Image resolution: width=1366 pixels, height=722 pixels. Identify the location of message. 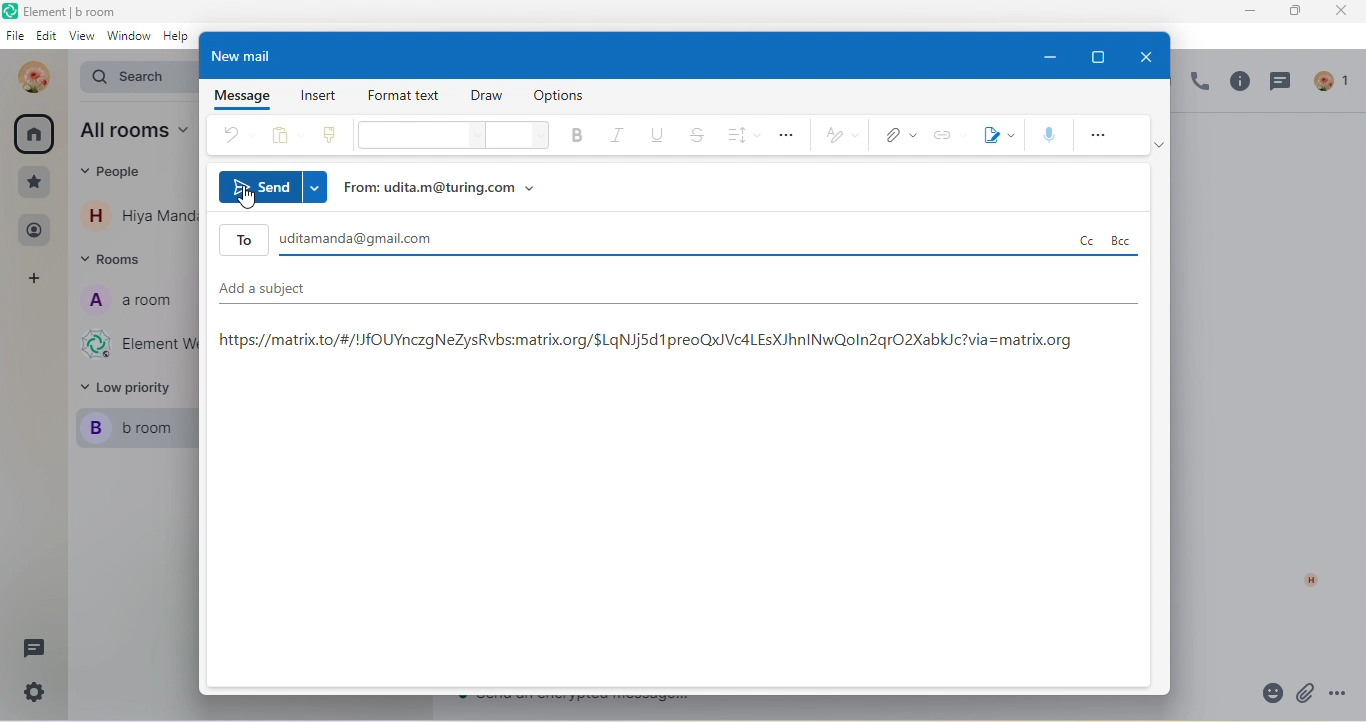
(238, 97).